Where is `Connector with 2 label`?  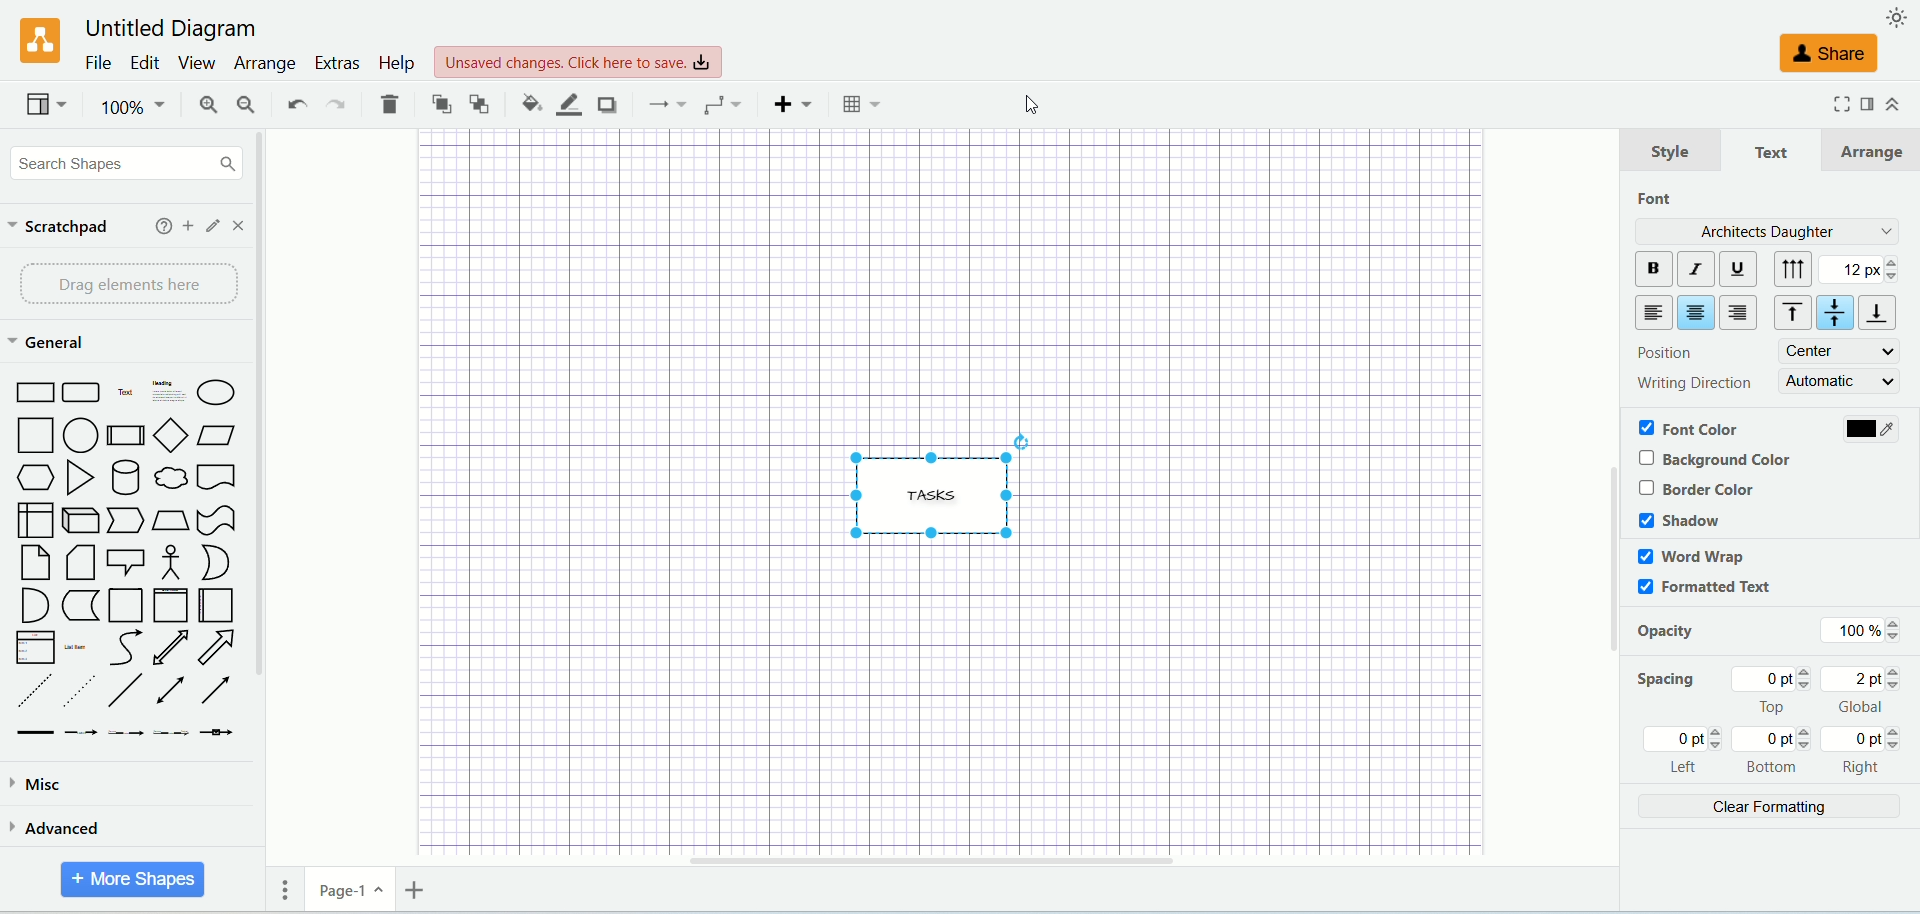 Connector with 2 label is located at coordinates (125, 734).